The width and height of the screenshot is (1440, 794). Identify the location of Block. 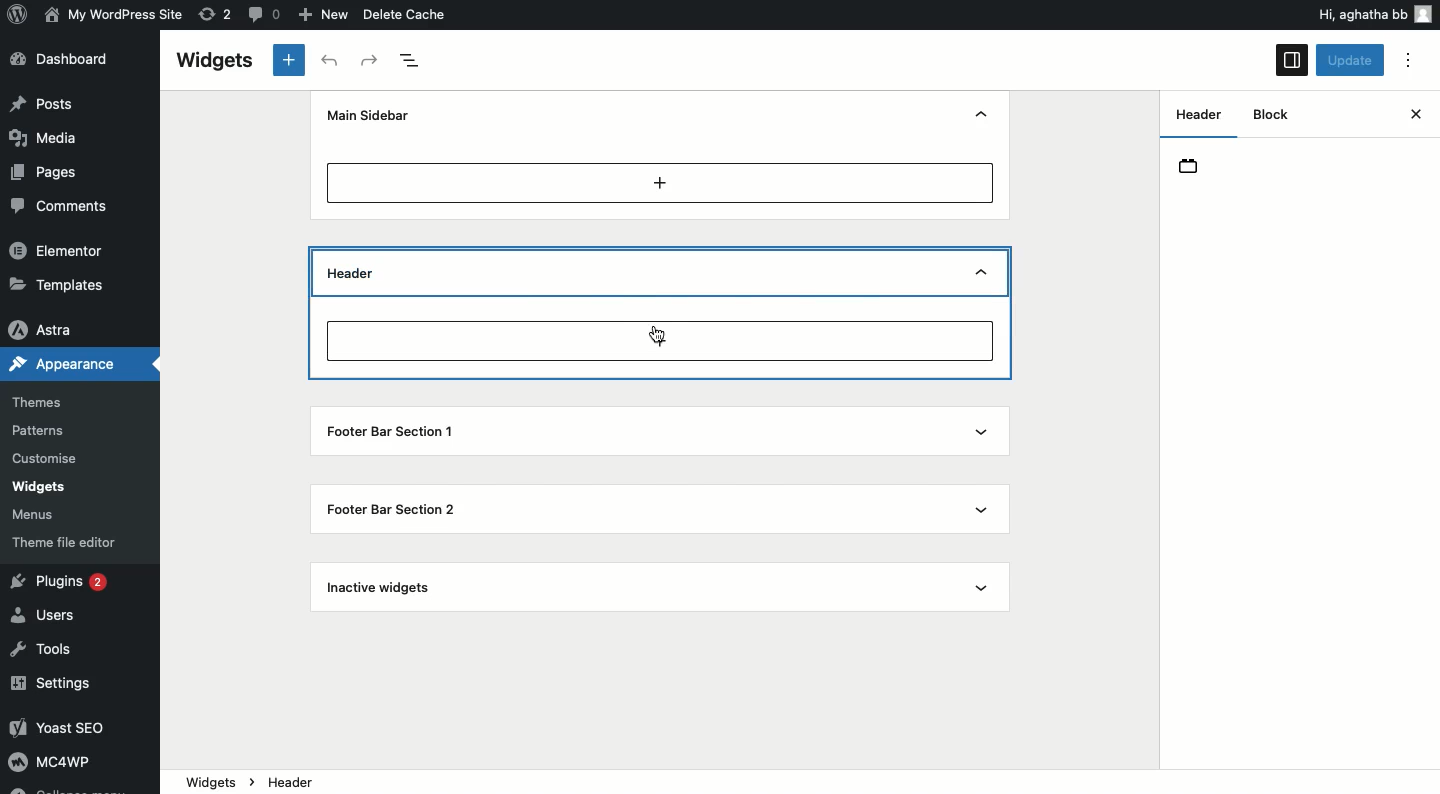
(1266, 115).